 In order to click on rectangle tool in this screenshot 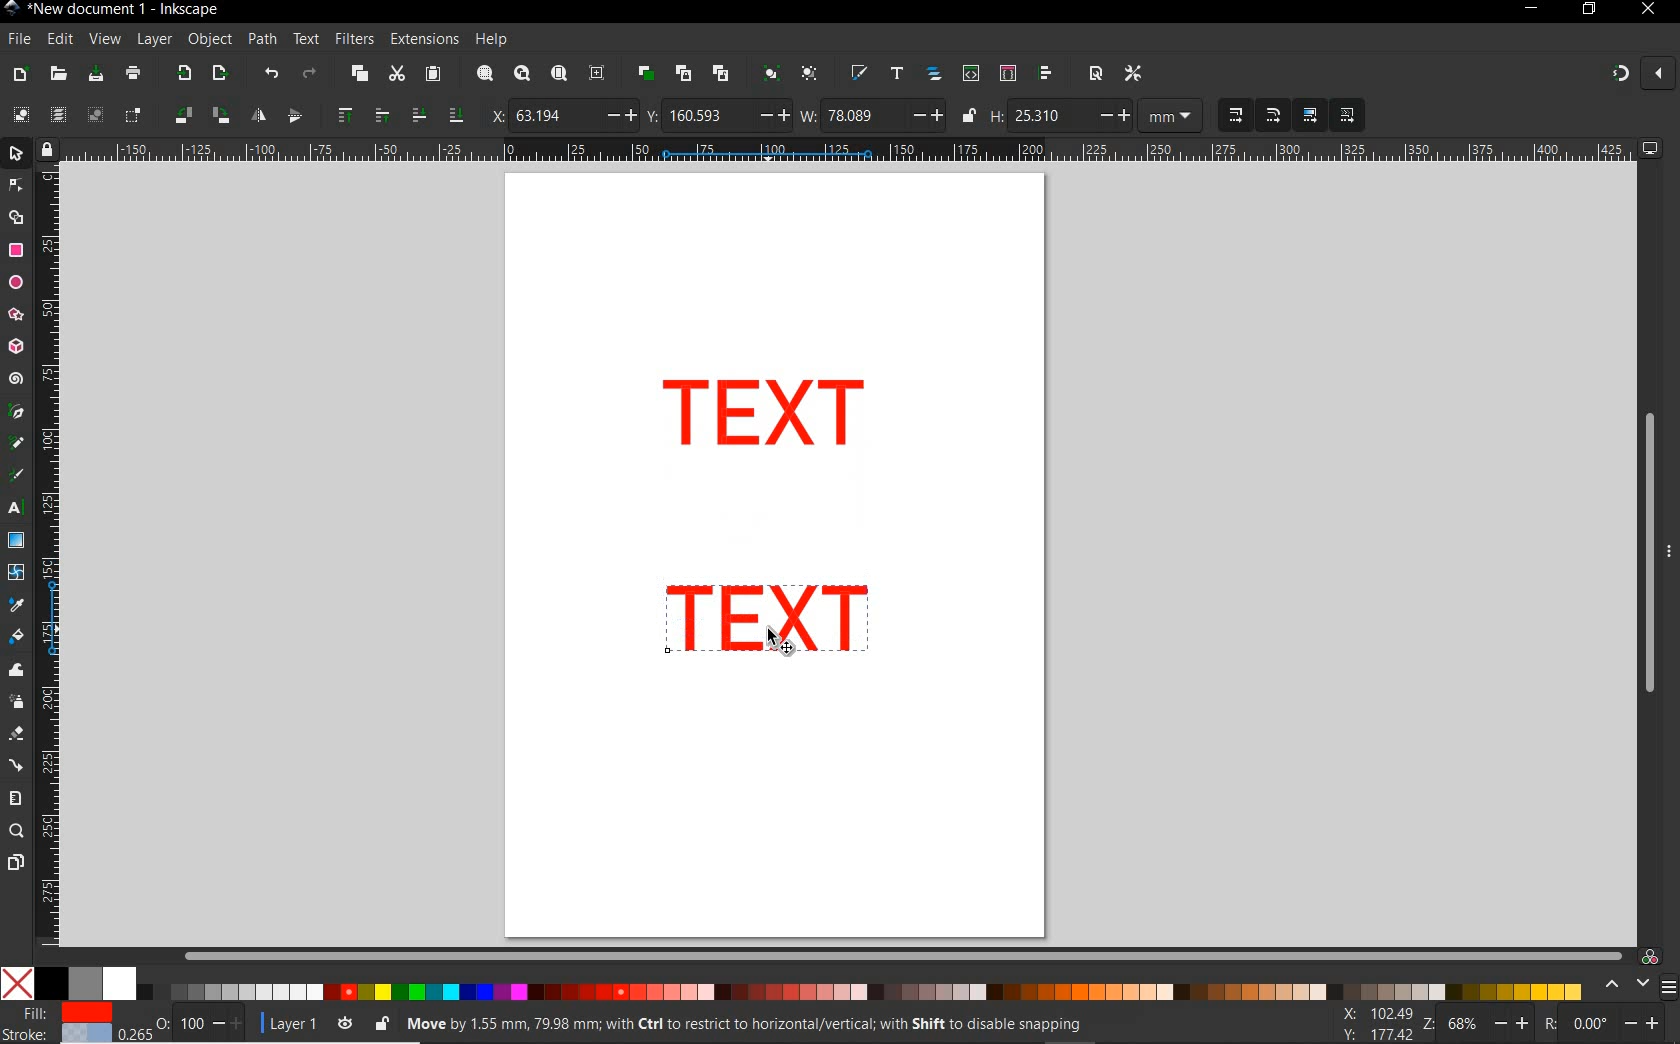, I will do `click(16, 250)`.